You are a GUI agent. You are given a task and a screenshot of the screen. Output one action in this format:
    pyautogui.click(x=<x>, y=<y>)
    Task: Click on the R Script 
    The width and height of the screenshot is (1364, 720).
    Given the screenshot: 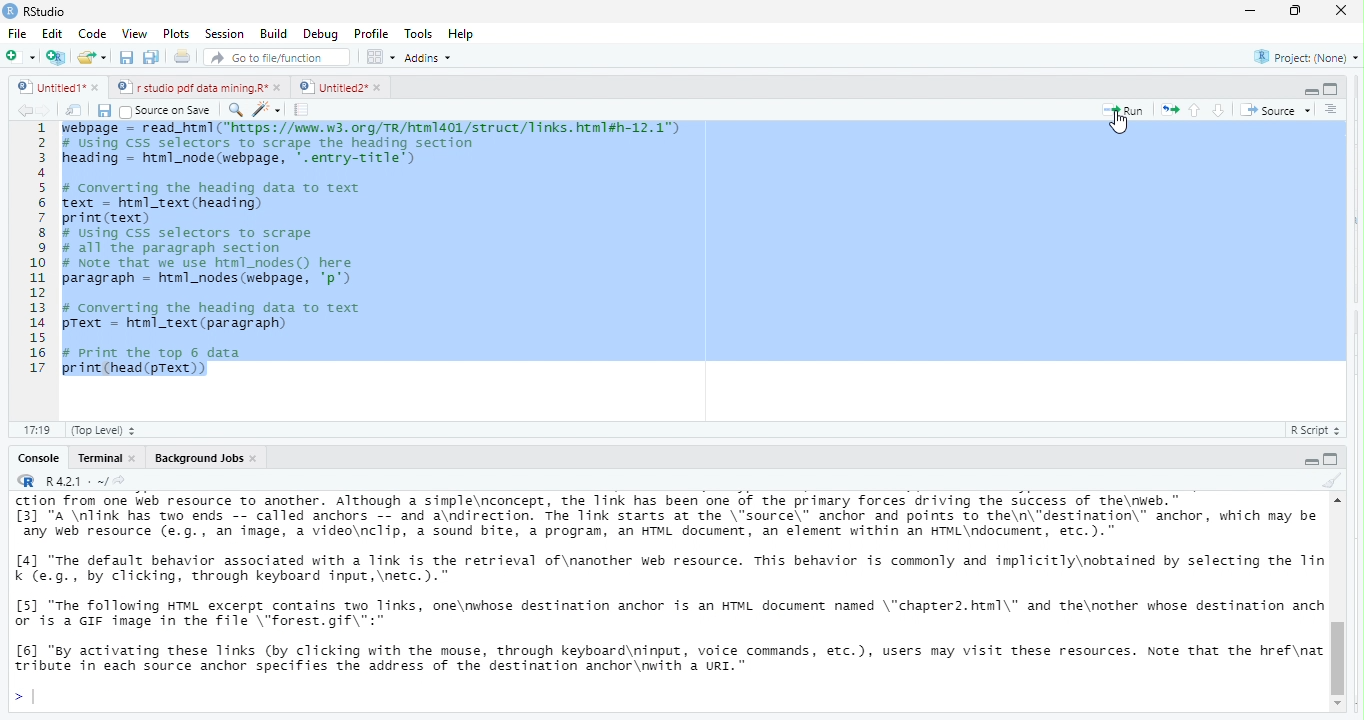 What is the action you would take?
    pyautogui.click(x=1312, y=431)
    